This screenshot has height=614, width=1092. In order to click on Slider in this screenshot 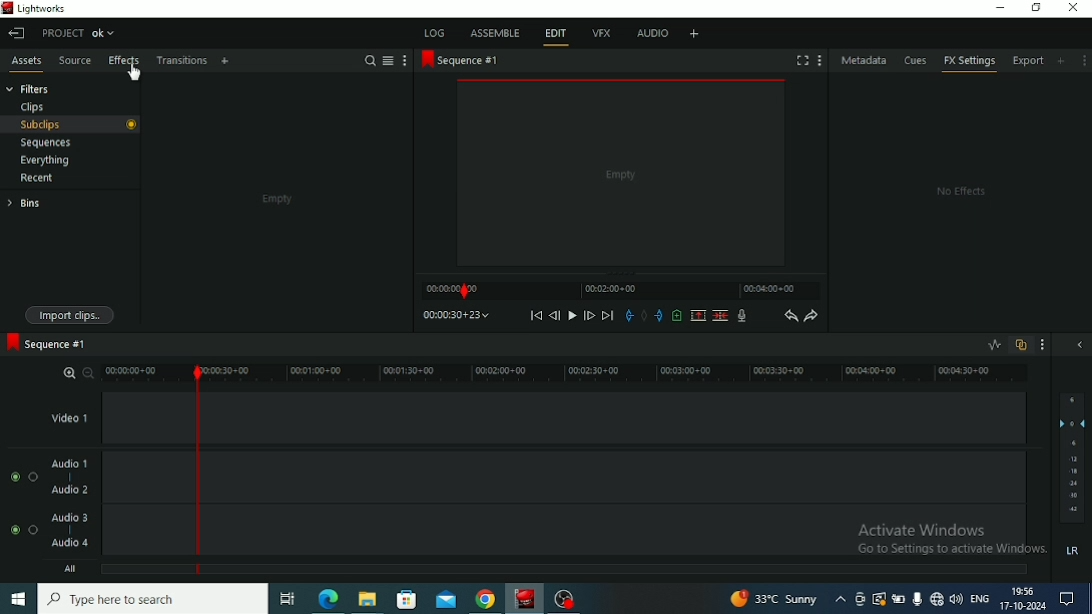, I will do `click(141, 373)`.